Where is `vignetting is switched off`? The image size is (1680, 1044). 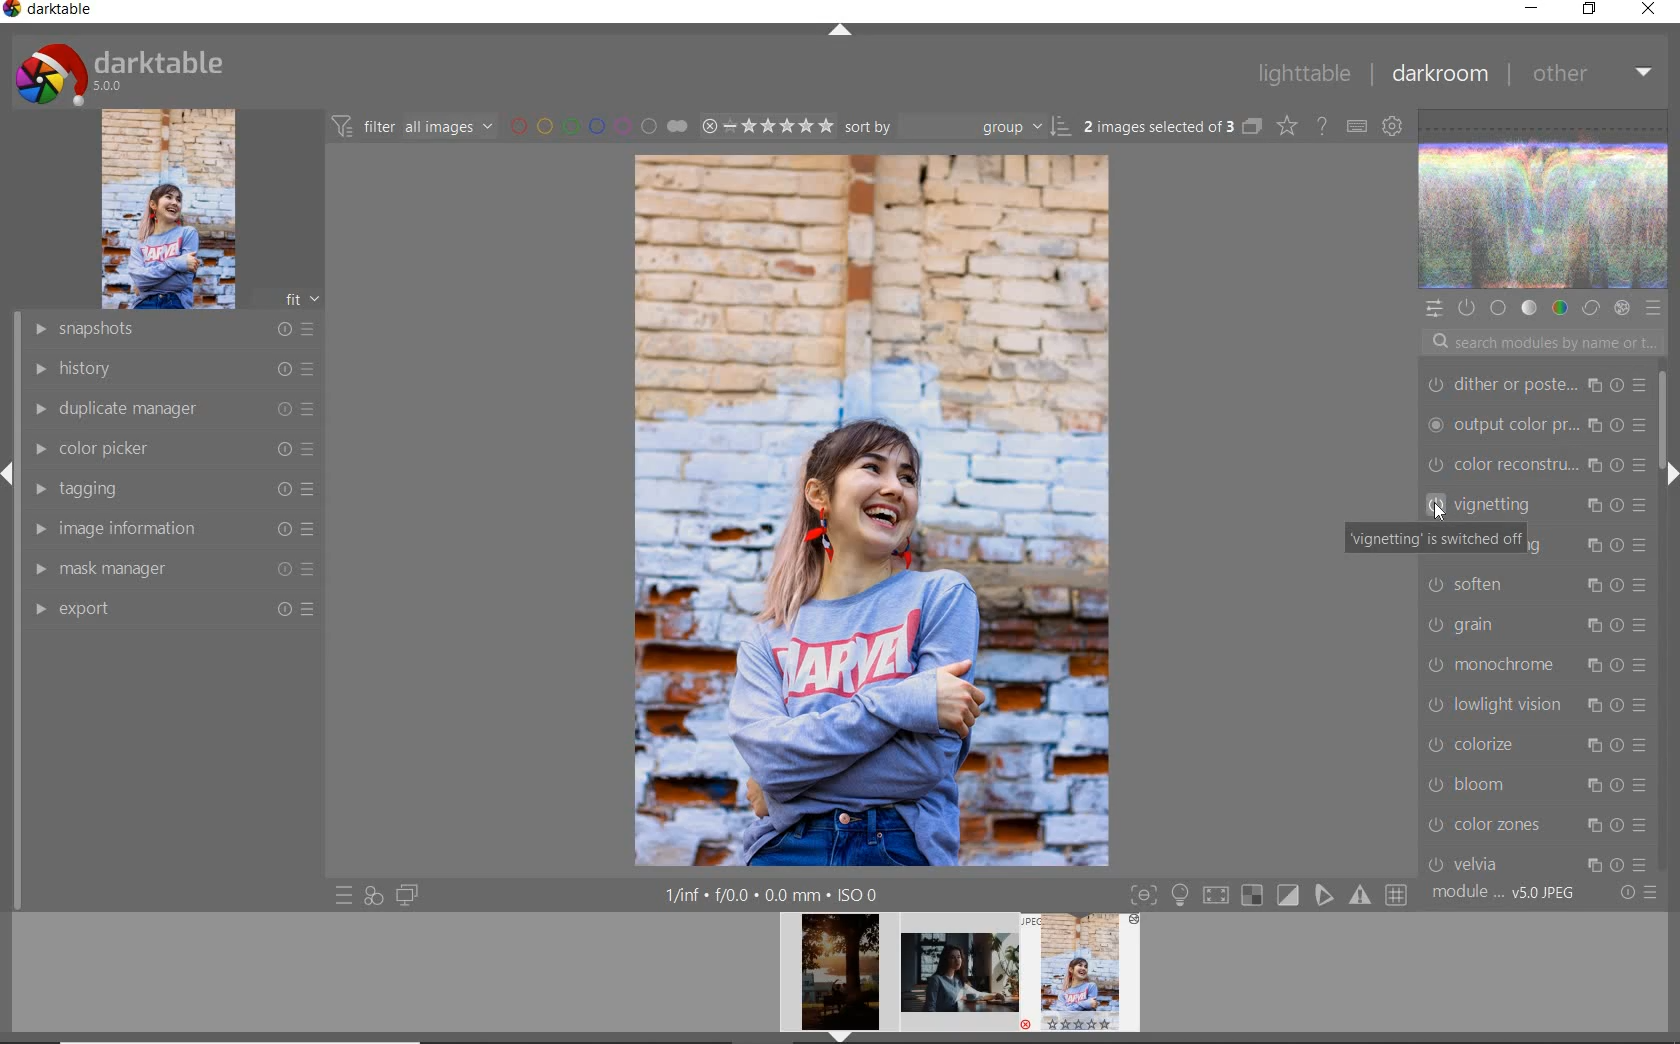
vignetting is switched off is located at coordinates (1433, 541).